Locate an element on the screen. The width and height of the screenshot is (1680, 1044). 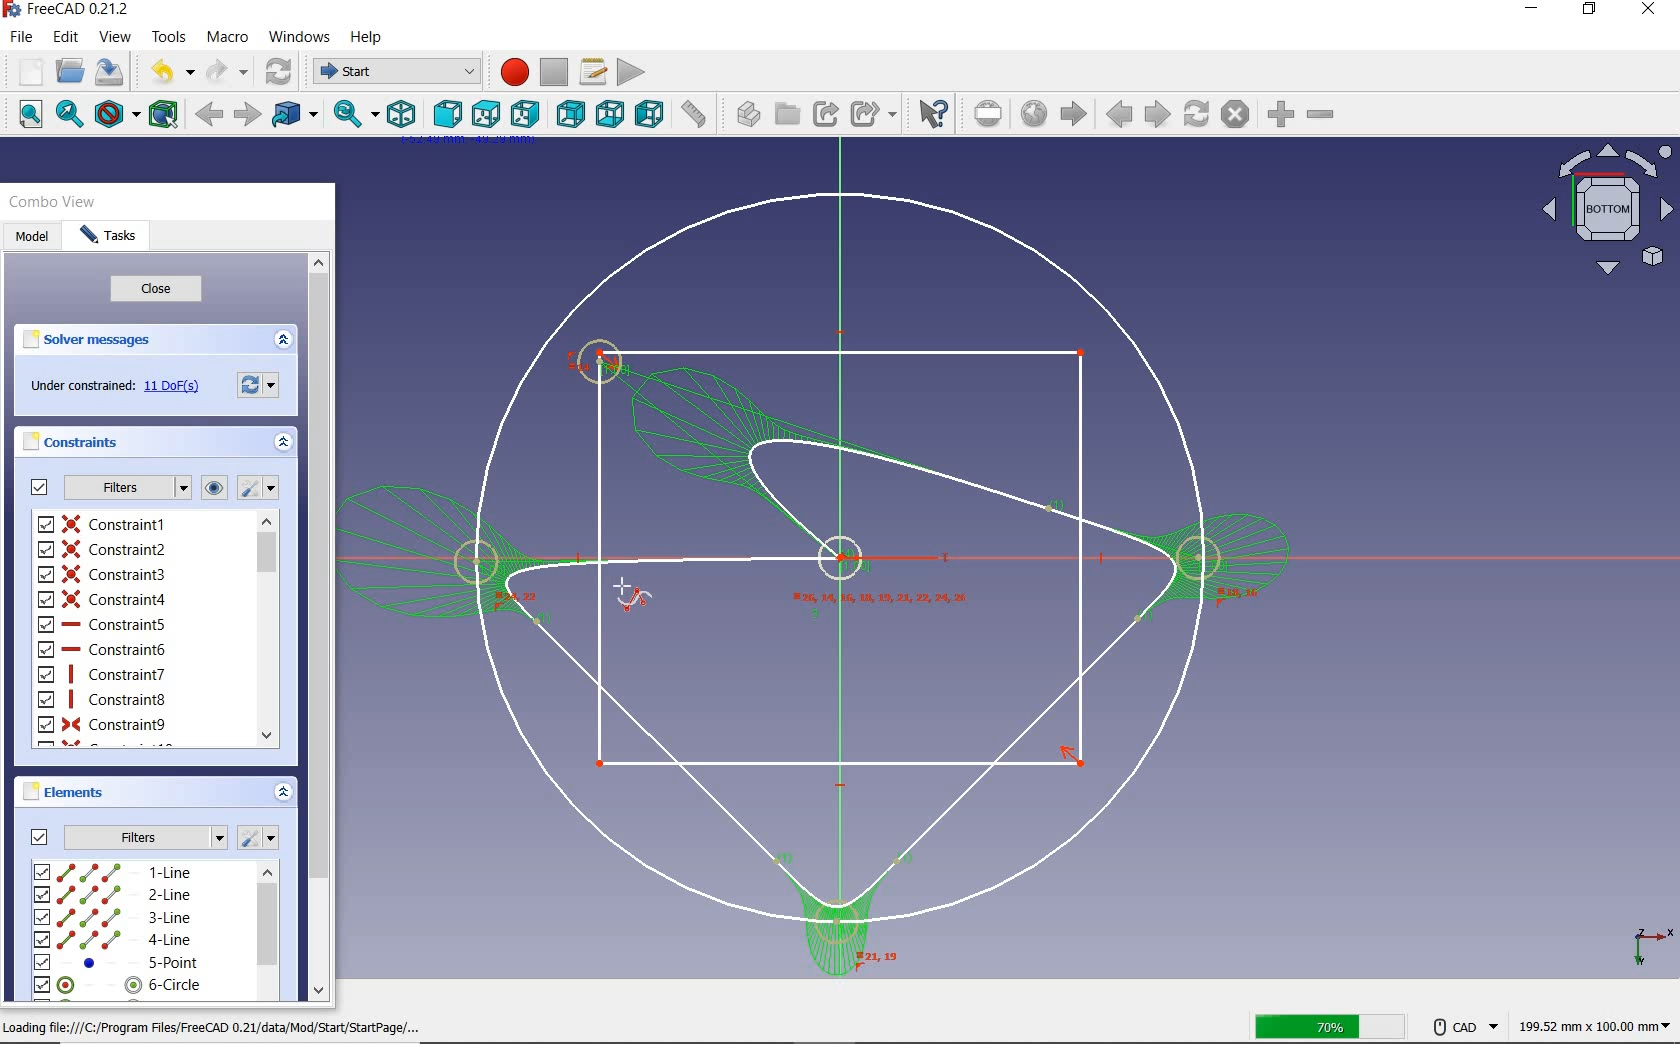
constraints is located at coordinates (216, 487).